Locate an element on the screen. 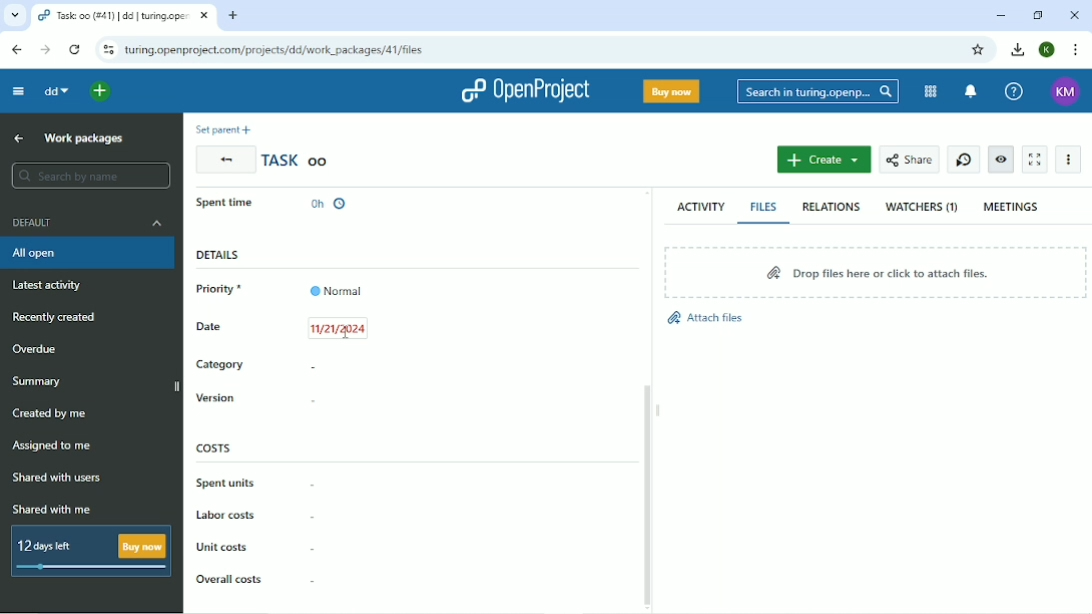 This screenshot has height=614, width=1092. - is located at coordinates (313, 516).